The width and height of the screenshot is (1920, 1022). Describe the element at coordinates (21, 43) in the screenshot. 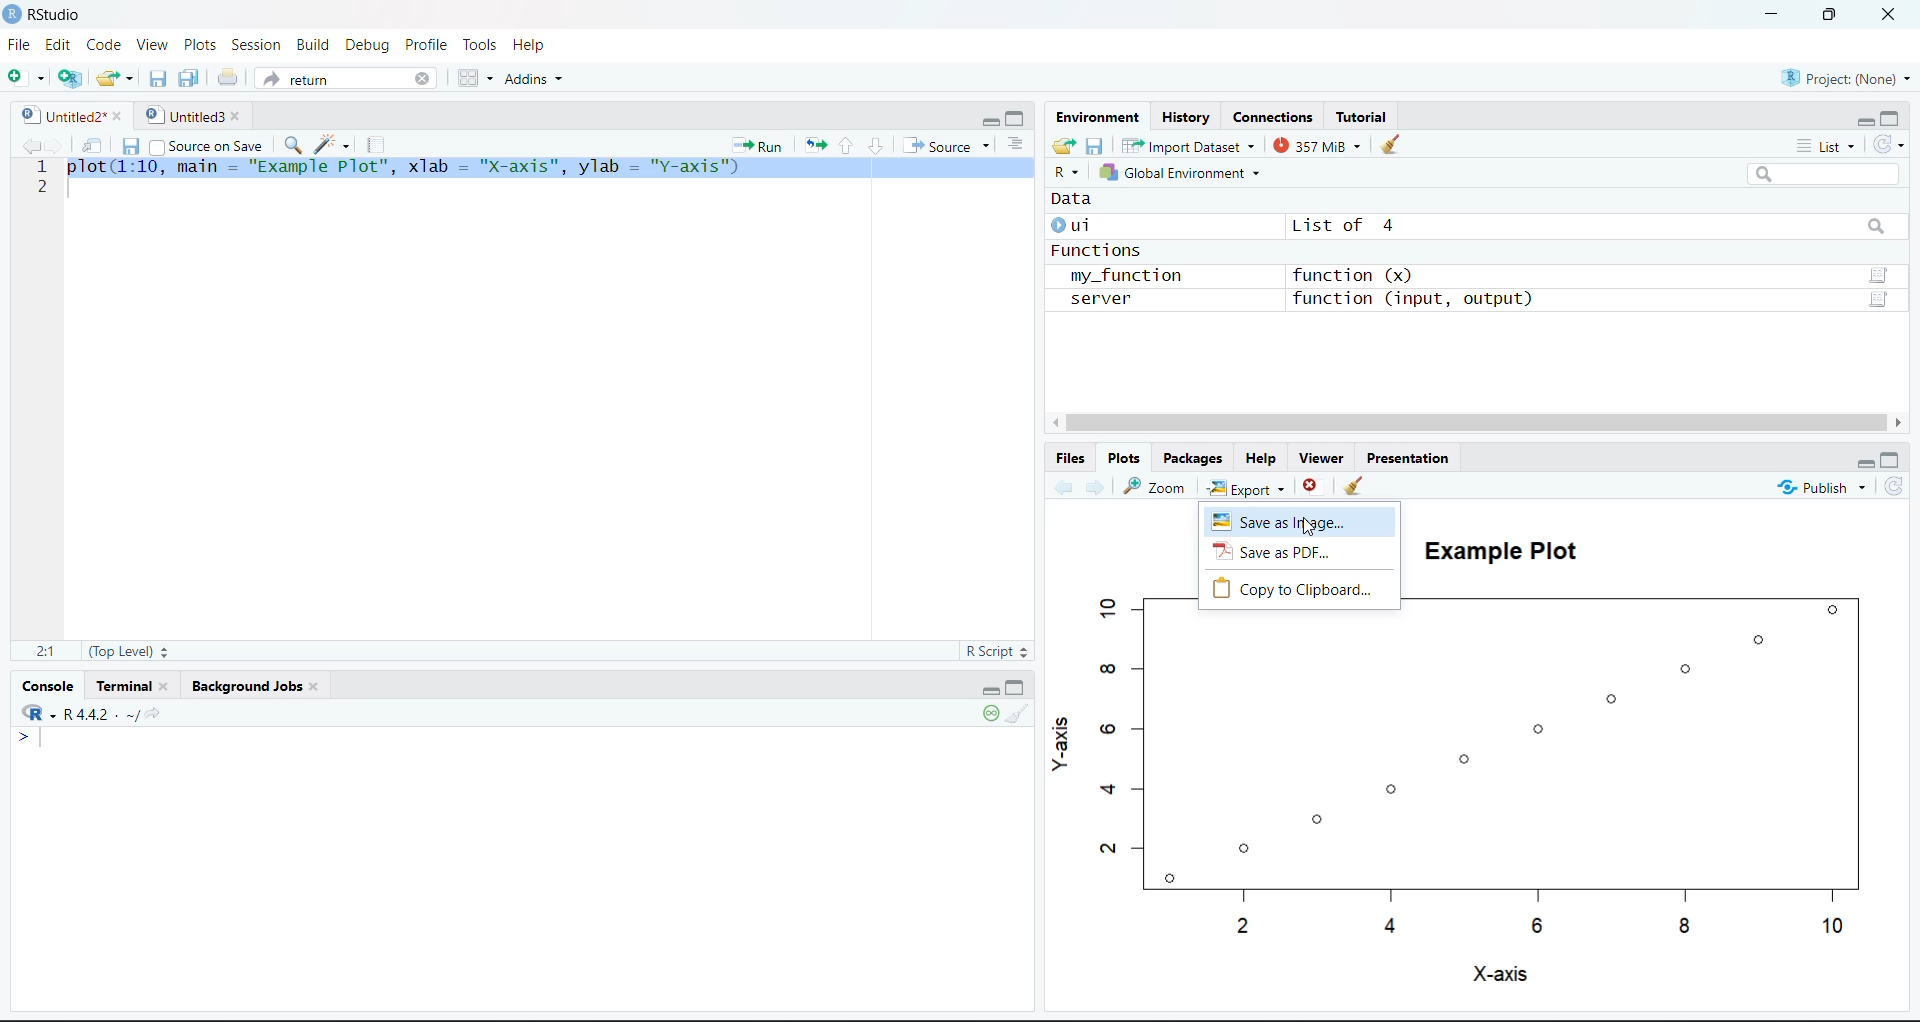

I see `File` at that location.